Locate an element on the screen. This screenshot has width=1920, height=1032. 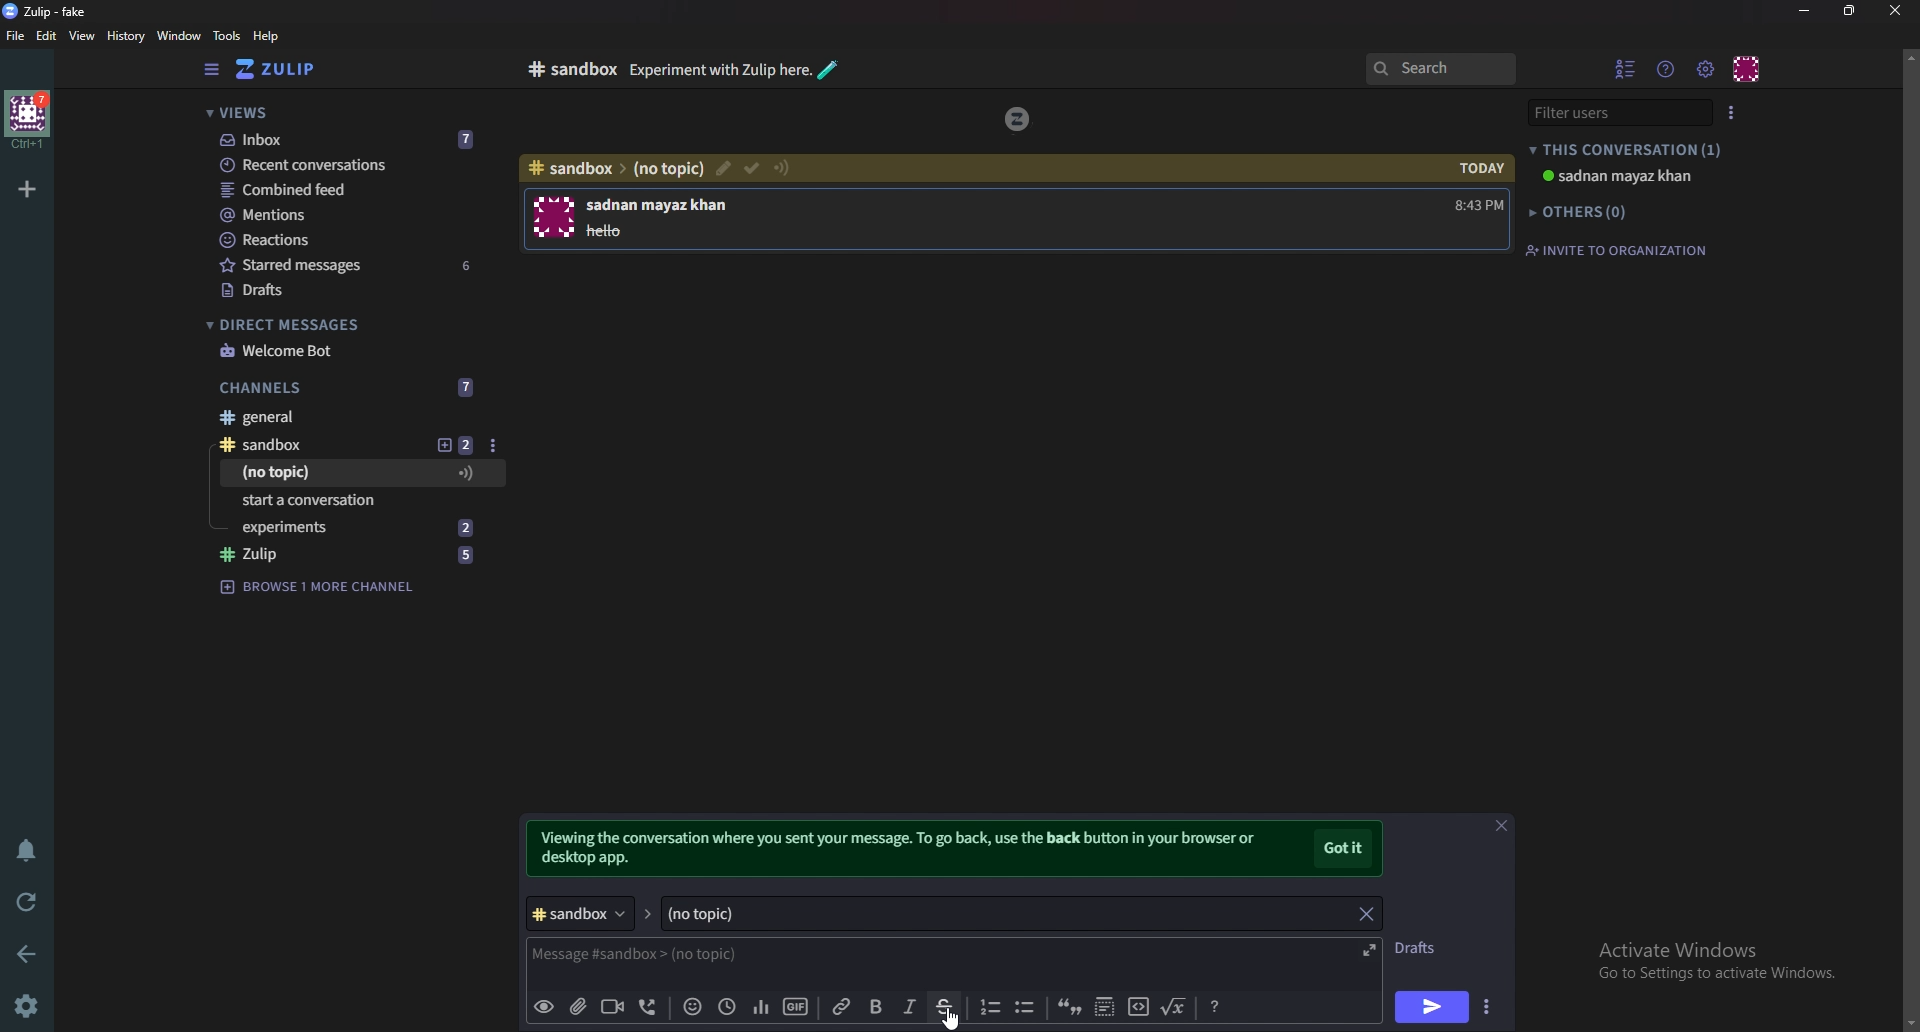
Start a conversation is located at coordinates (353, 499).